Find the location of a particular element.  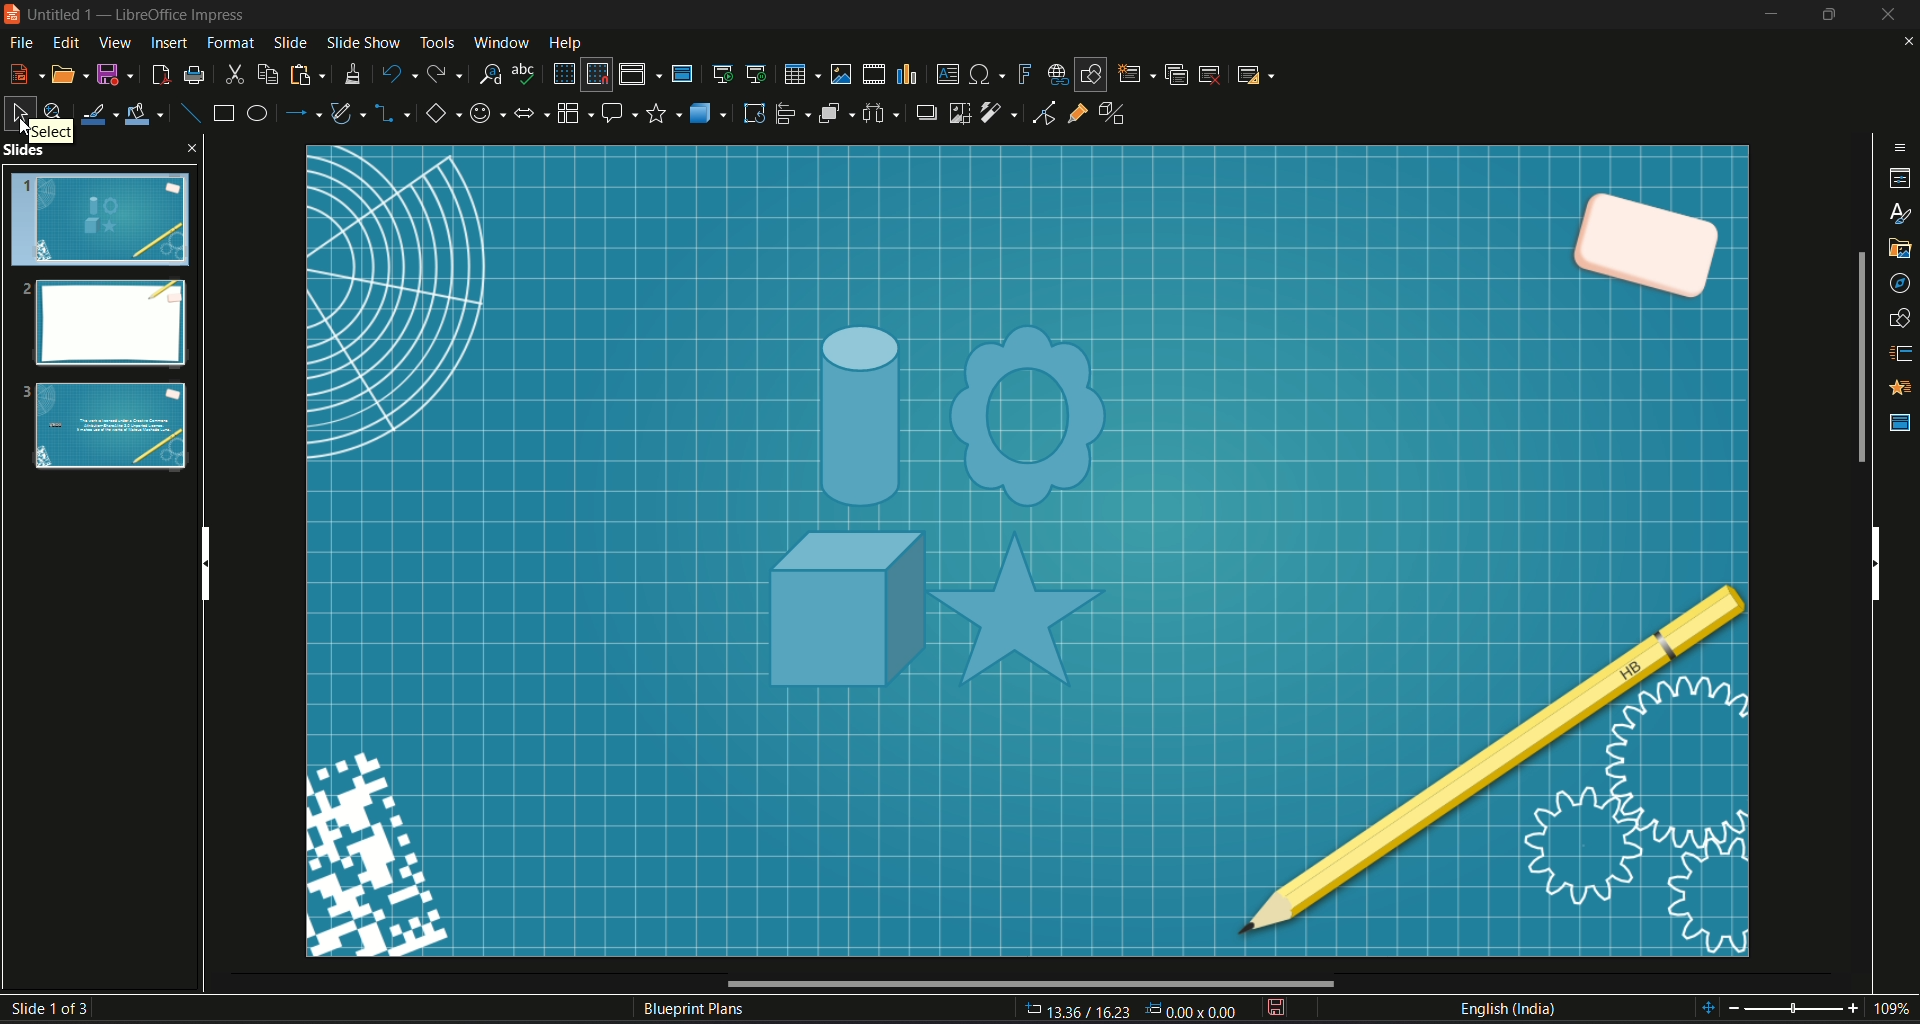

find and replace is located at coordinates (488, 73).